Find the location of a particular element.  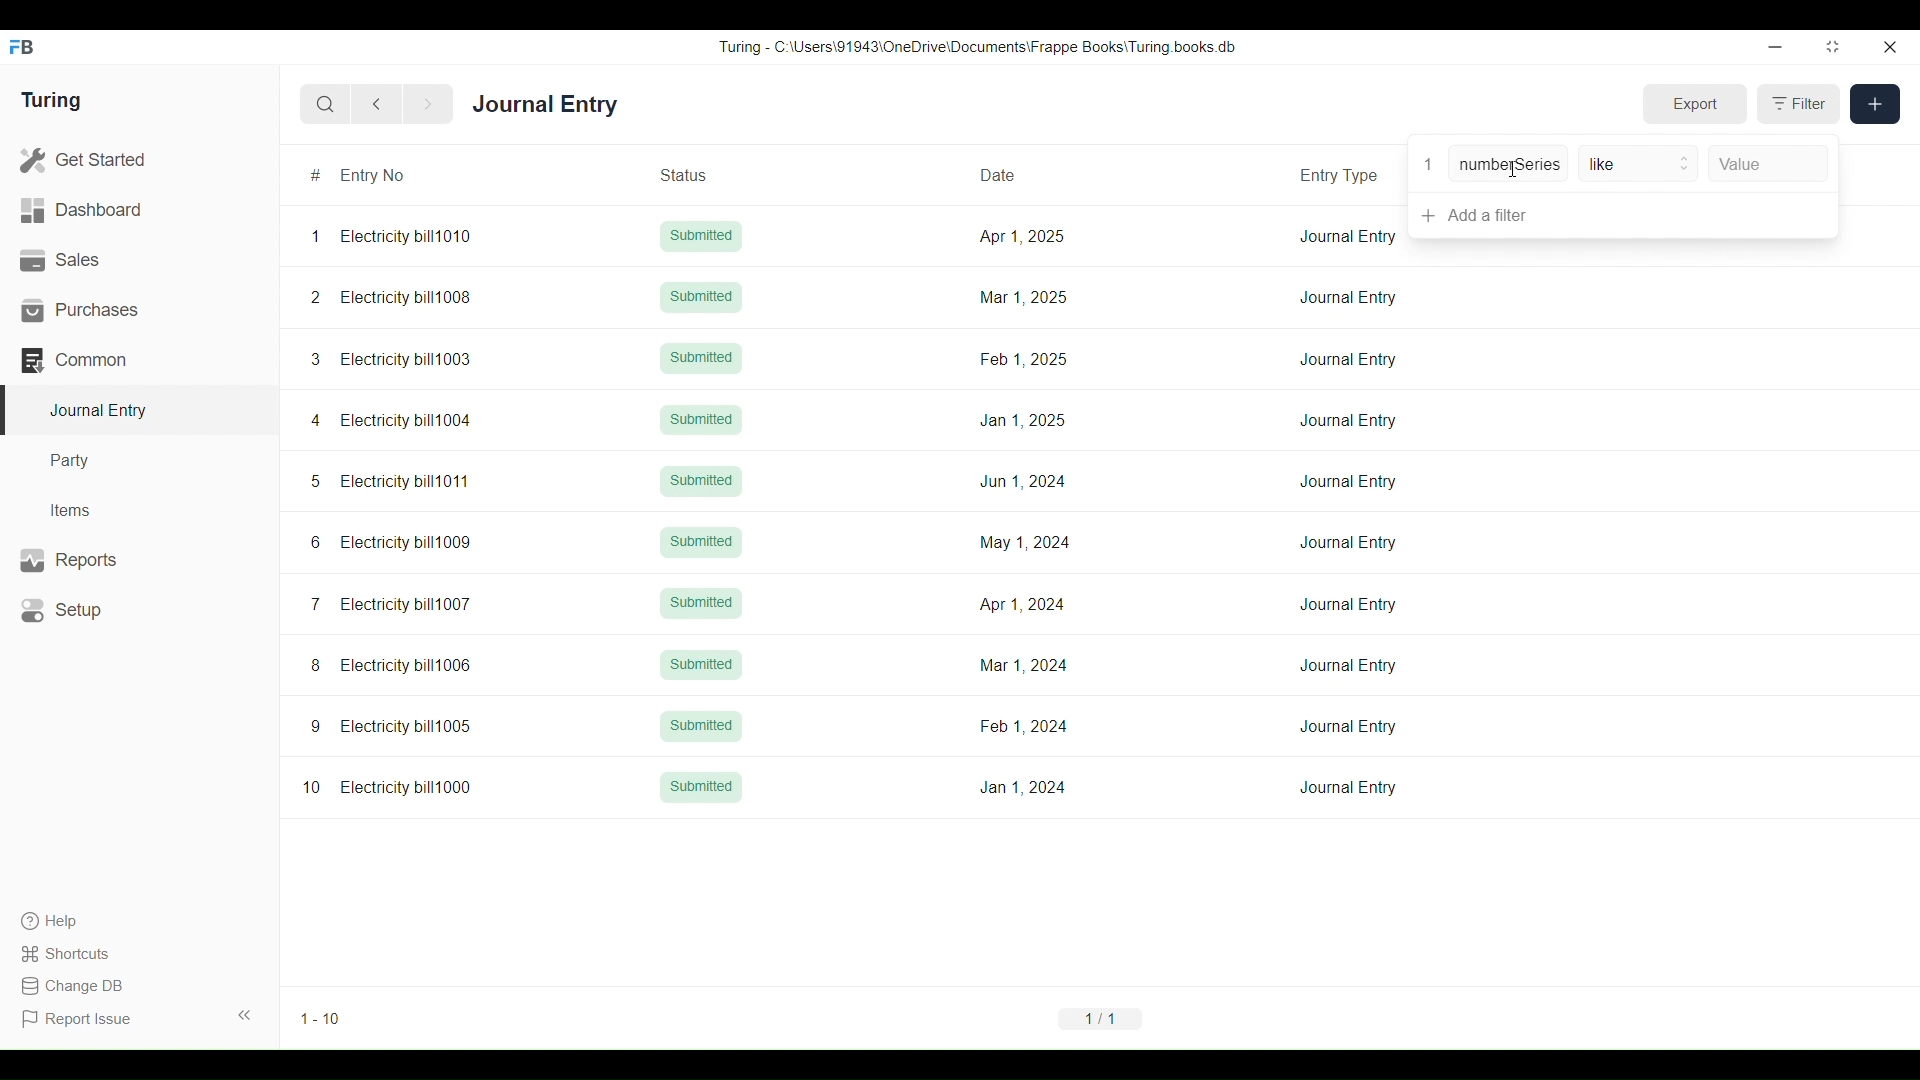

Status is located at coordinates (707, 174).